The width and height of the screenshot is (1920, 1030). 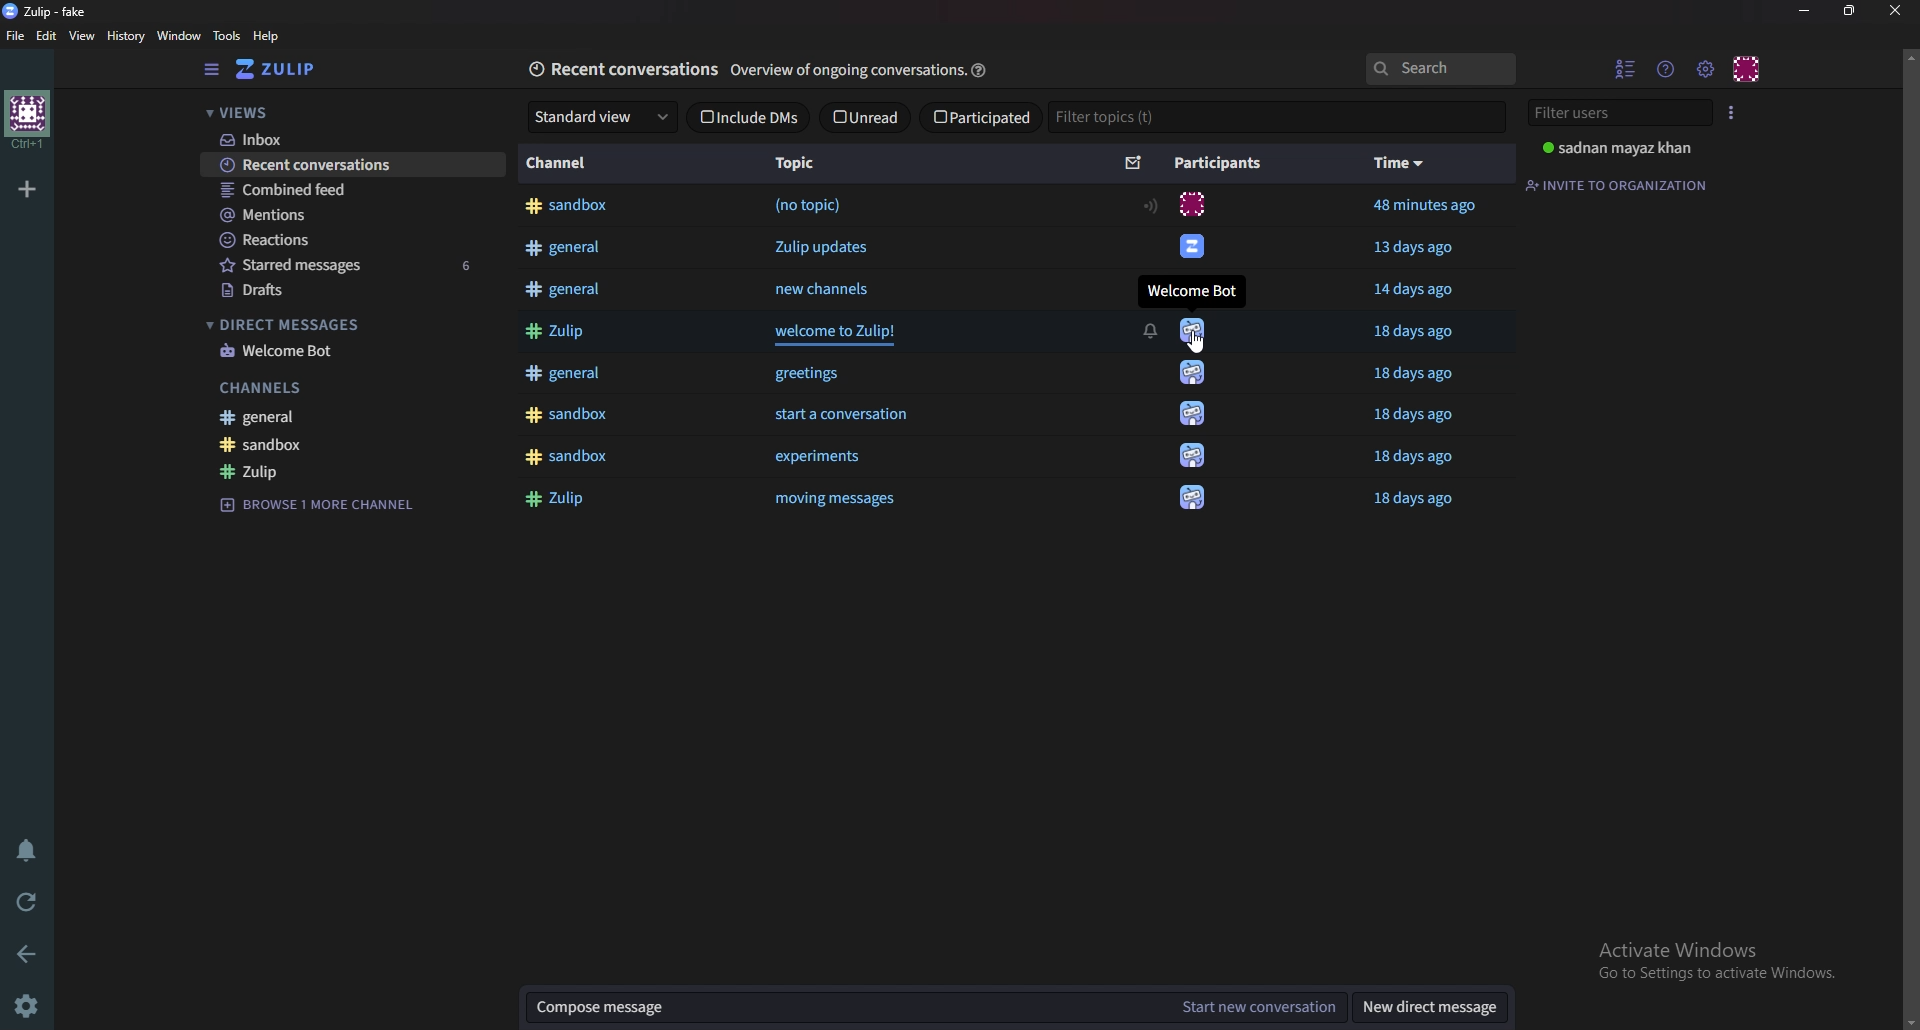 I want to click on Drafts, so click(x=353, y=291).